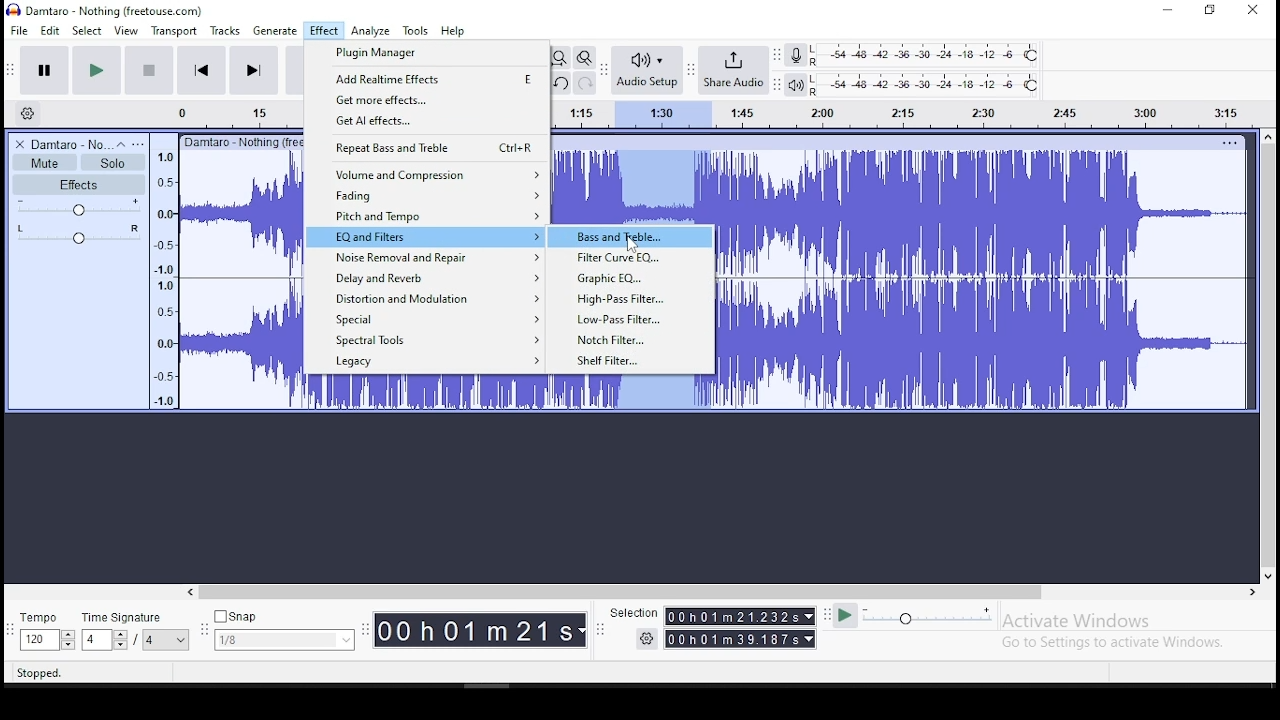 The width and height of the screenshot is (1280, 720). I want to click on spectral tools, so click(423, 341).